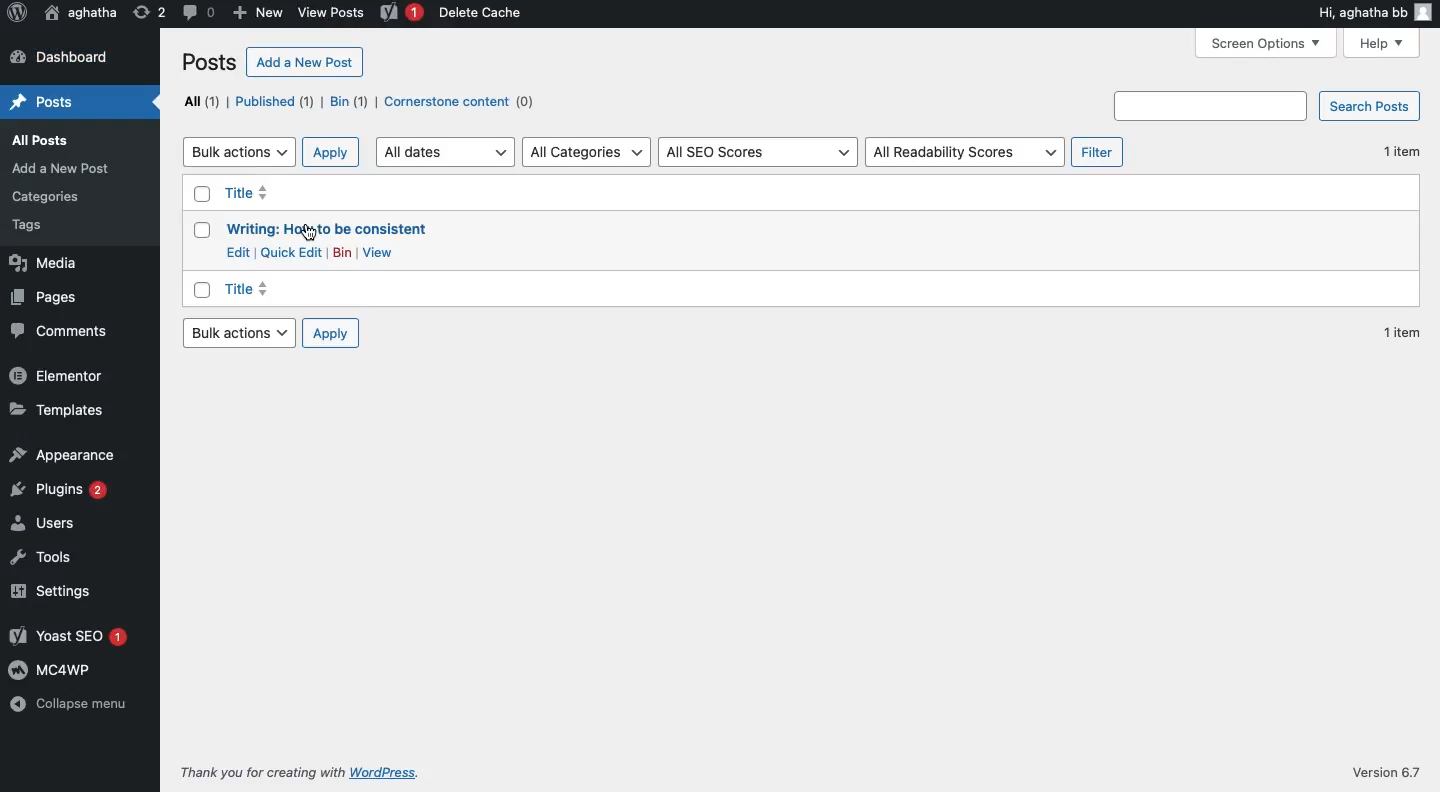 Image resolution: width=1440 pixels, height=792 pixels. What do you see at coordinates (1386, 769) in the screenshot?
I see `Version 6.7` at bounding box center [1386, 769].